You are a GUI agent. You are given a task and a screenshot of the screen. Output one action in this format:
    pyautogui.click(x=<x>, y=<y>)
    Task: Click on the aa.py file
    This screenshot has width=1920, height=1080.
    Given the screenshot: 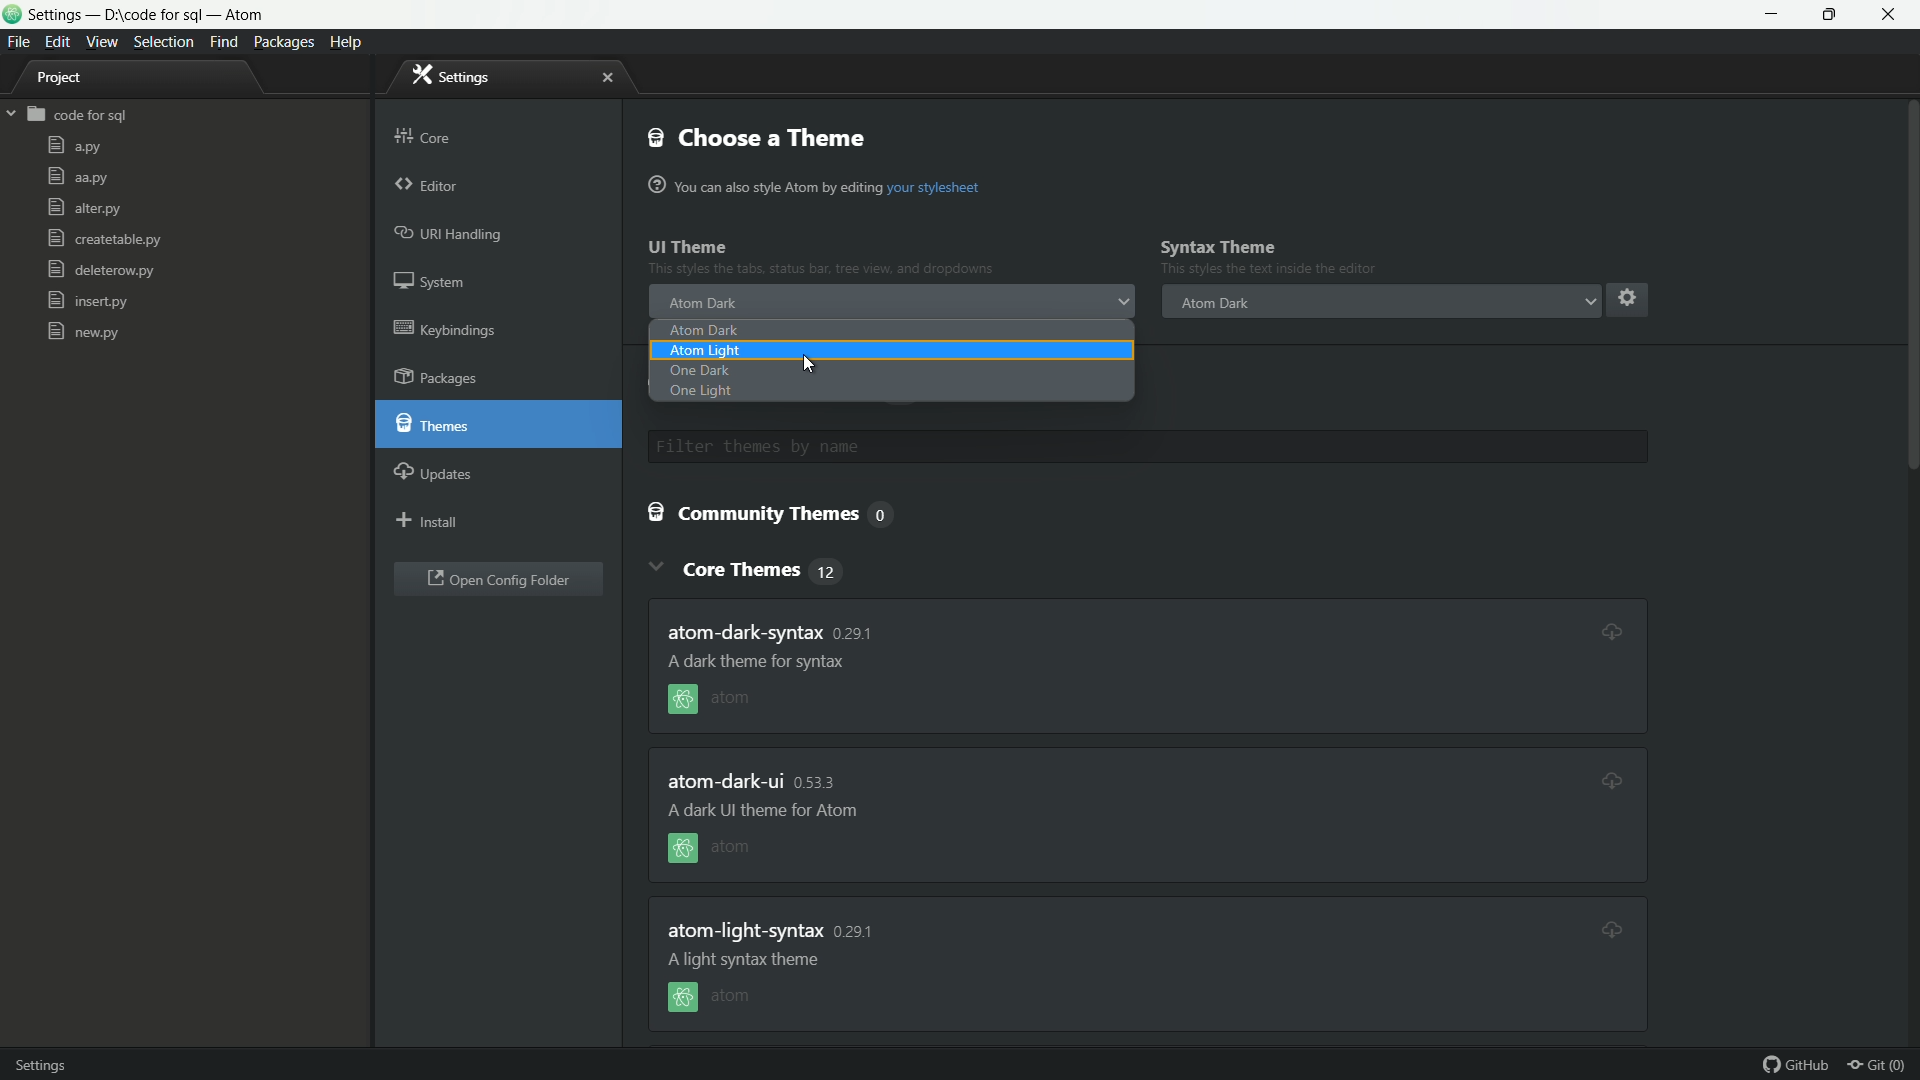 What is the action you would take?
    pyautogui.click(x=77, y=177)
    